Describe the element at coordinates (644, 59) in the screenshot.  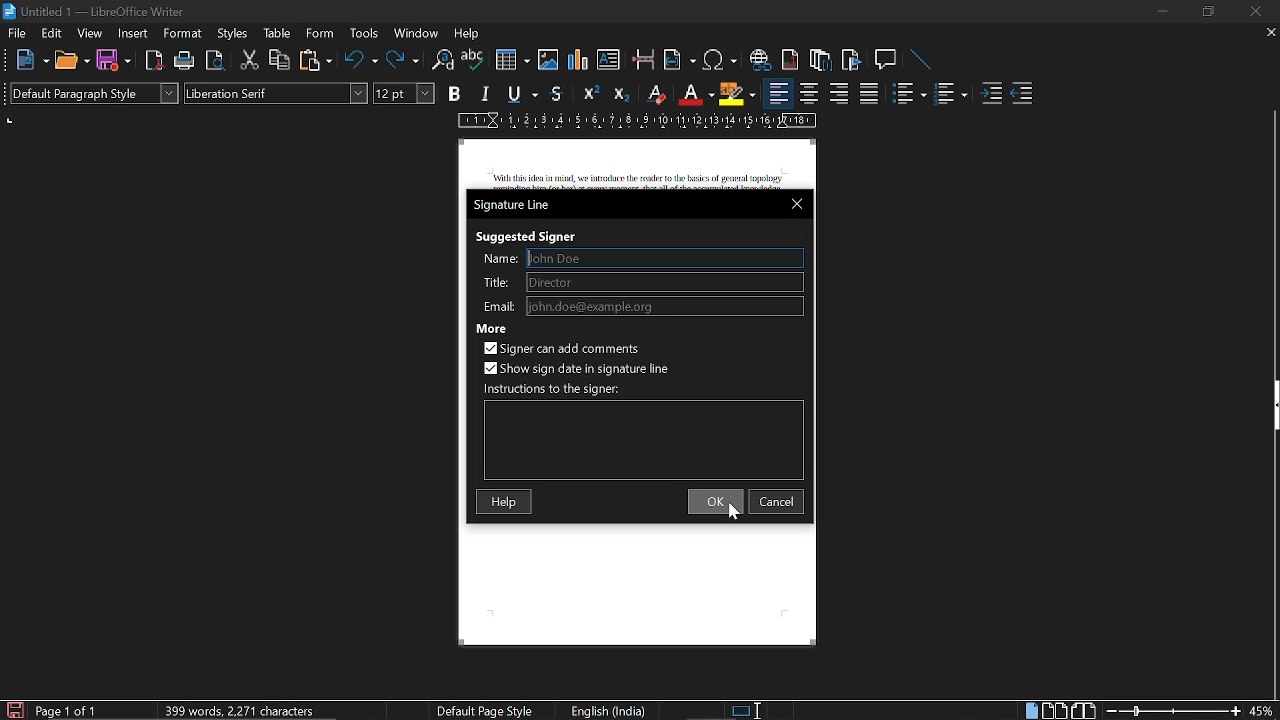
I see `insert pagebreak` at that location.